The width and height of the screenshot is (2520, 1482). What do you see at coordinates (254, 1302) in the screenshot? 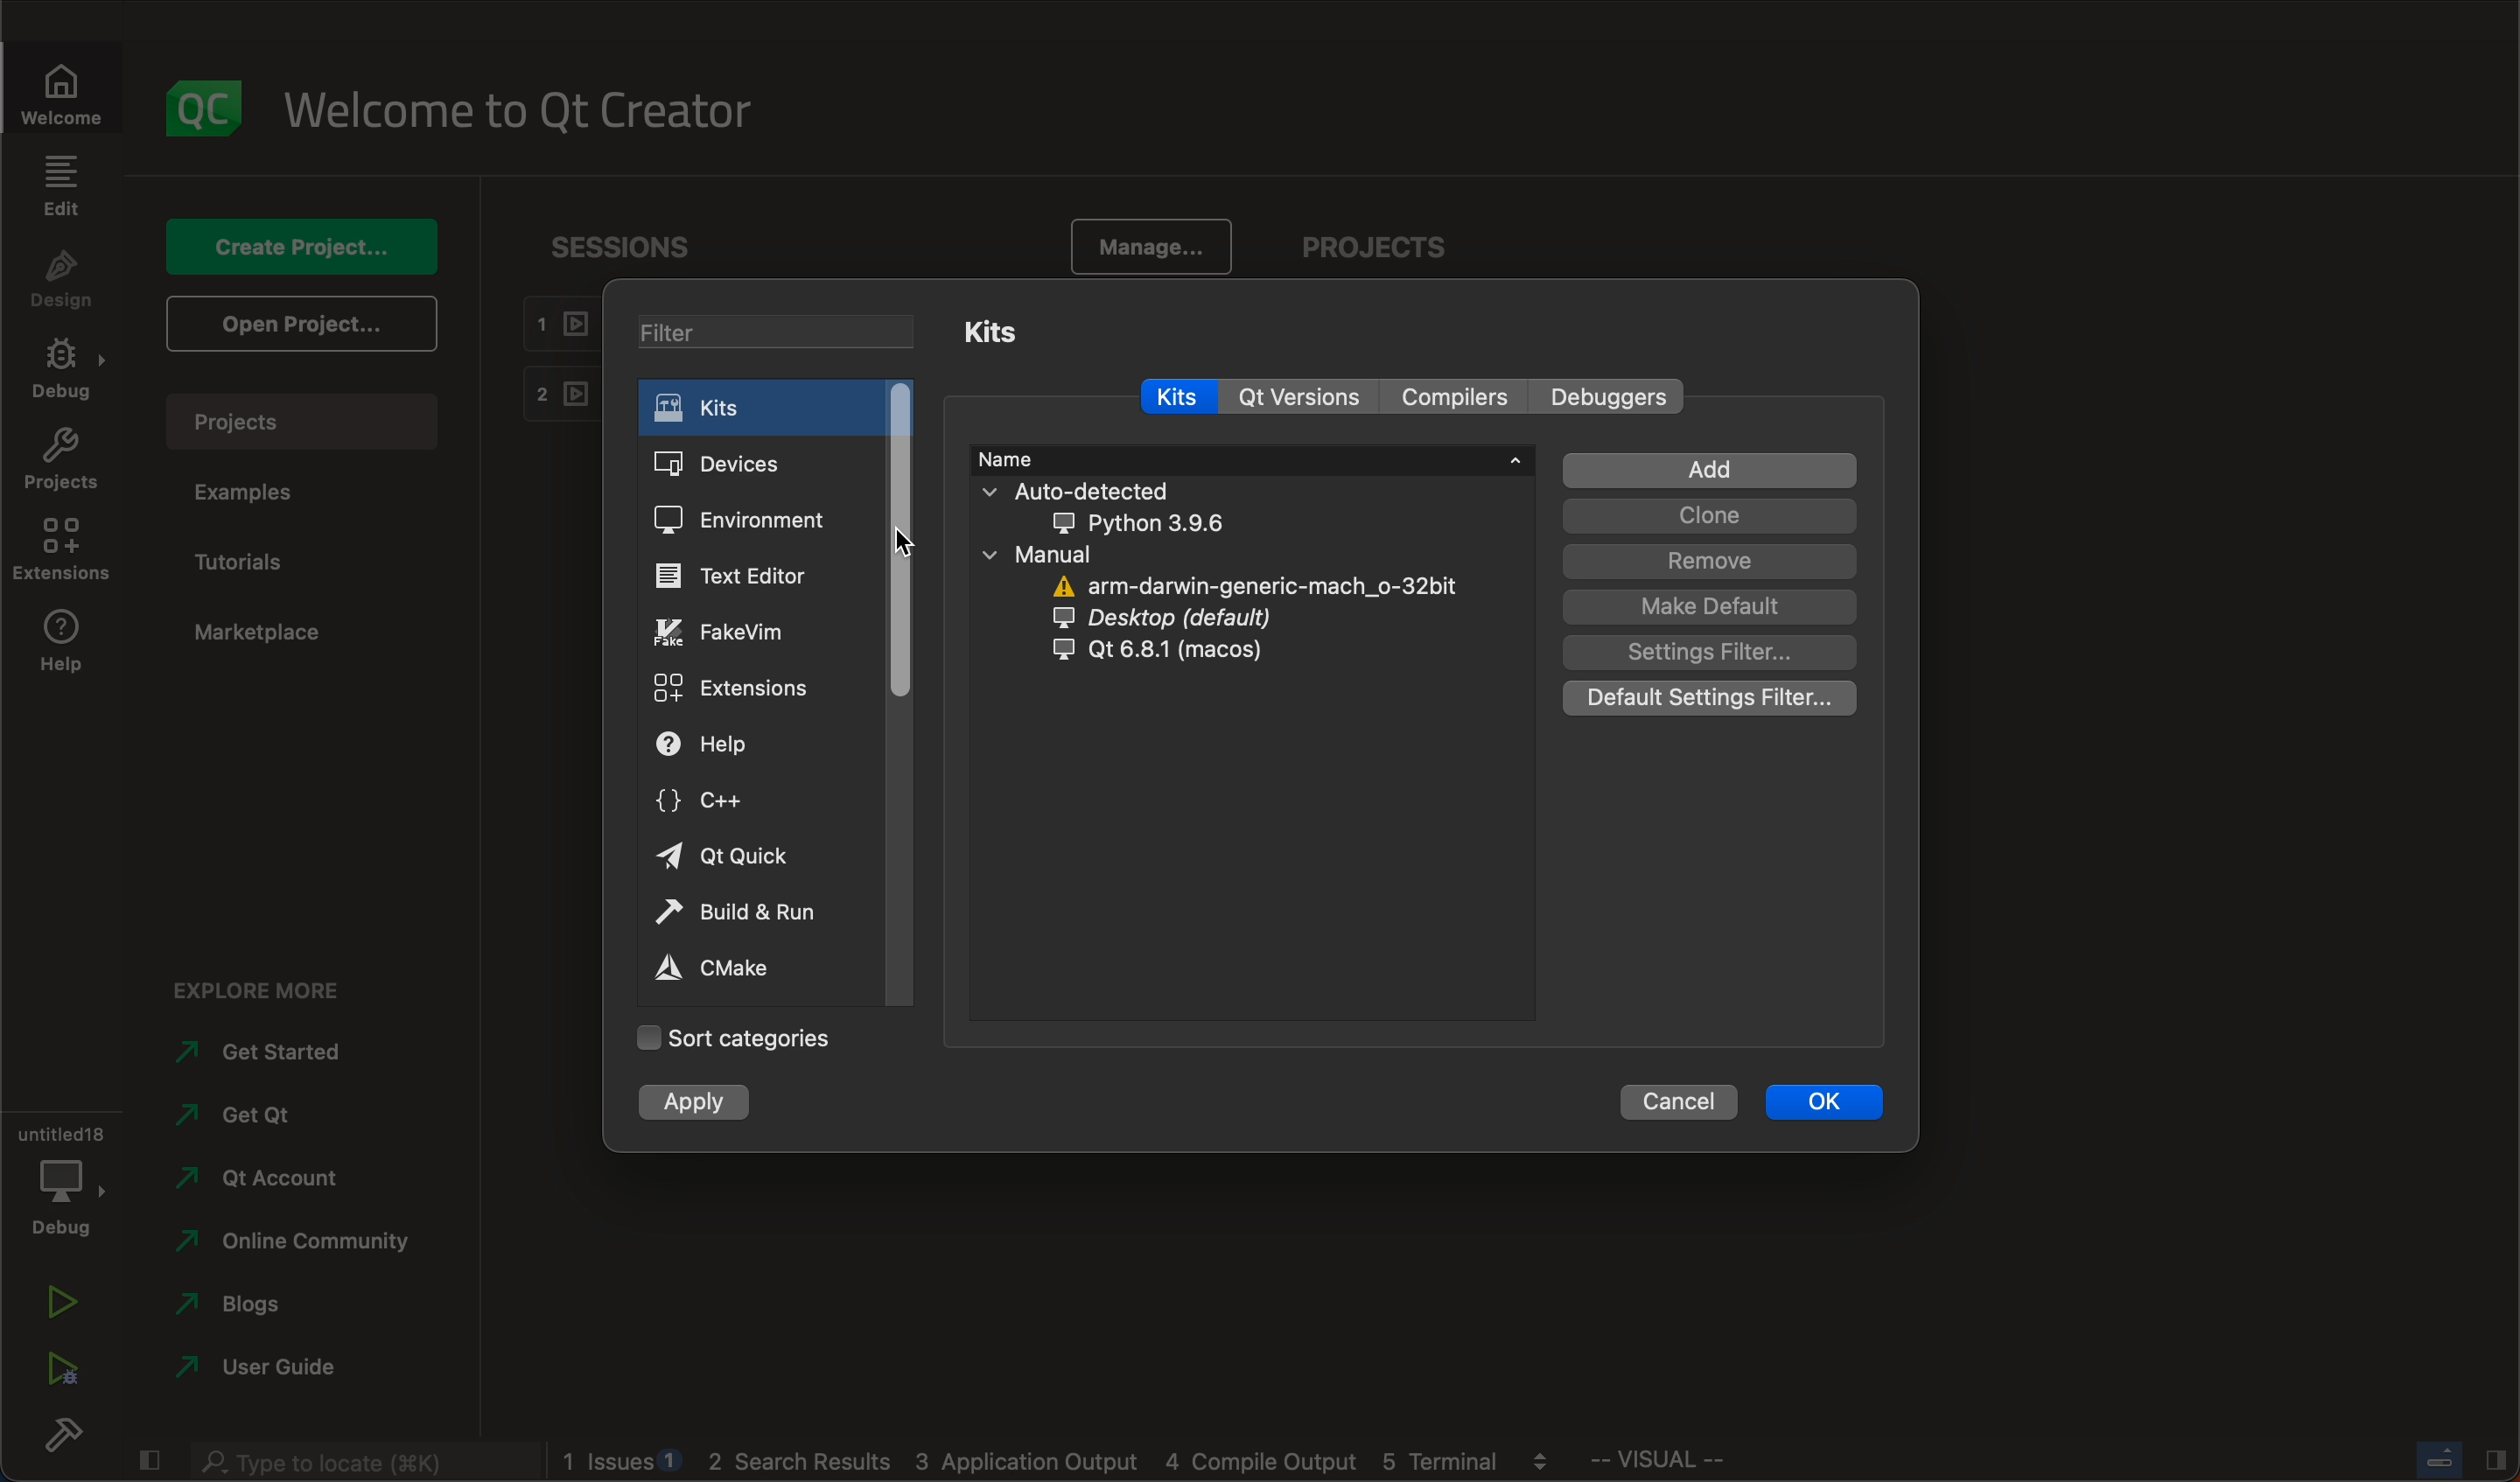
I see `blogs` at bounding box center [254, 1302].